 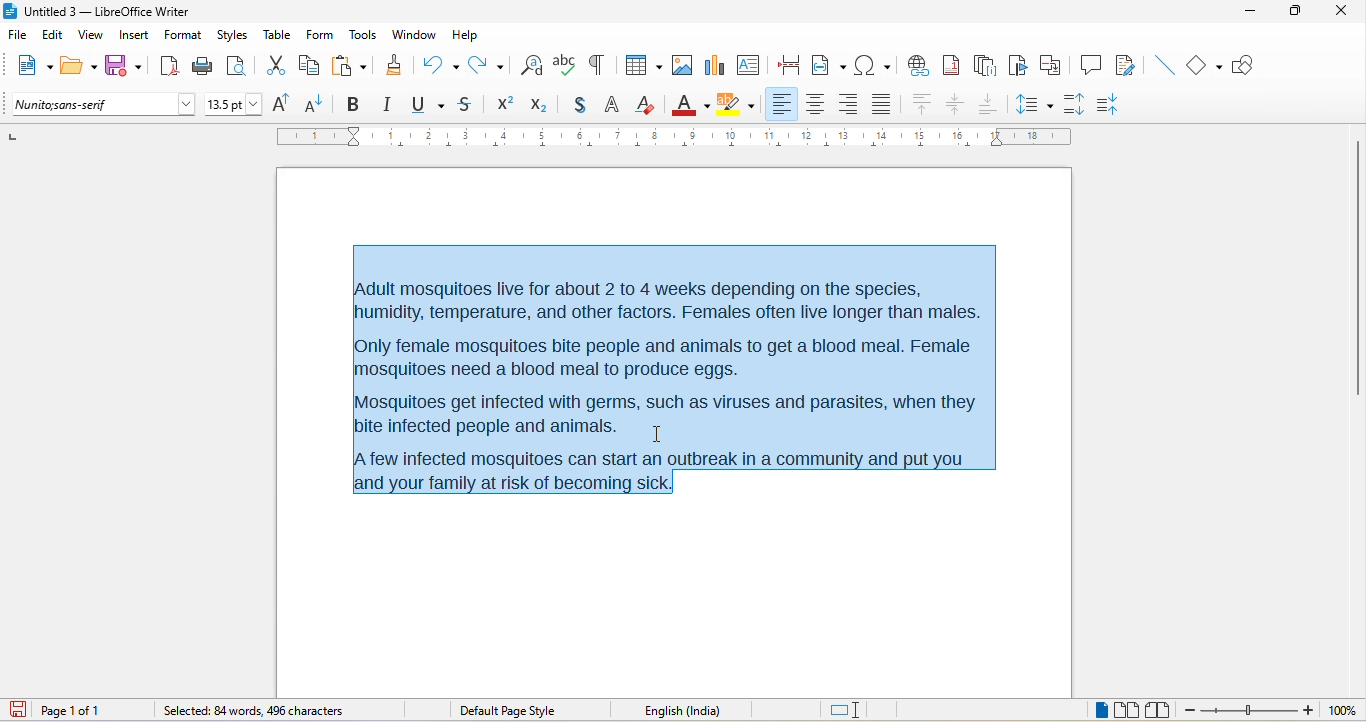 What do you see at coordinates (393, 64) in the screenshot?
I see `clone formatting` at bounding box center [393, 64].